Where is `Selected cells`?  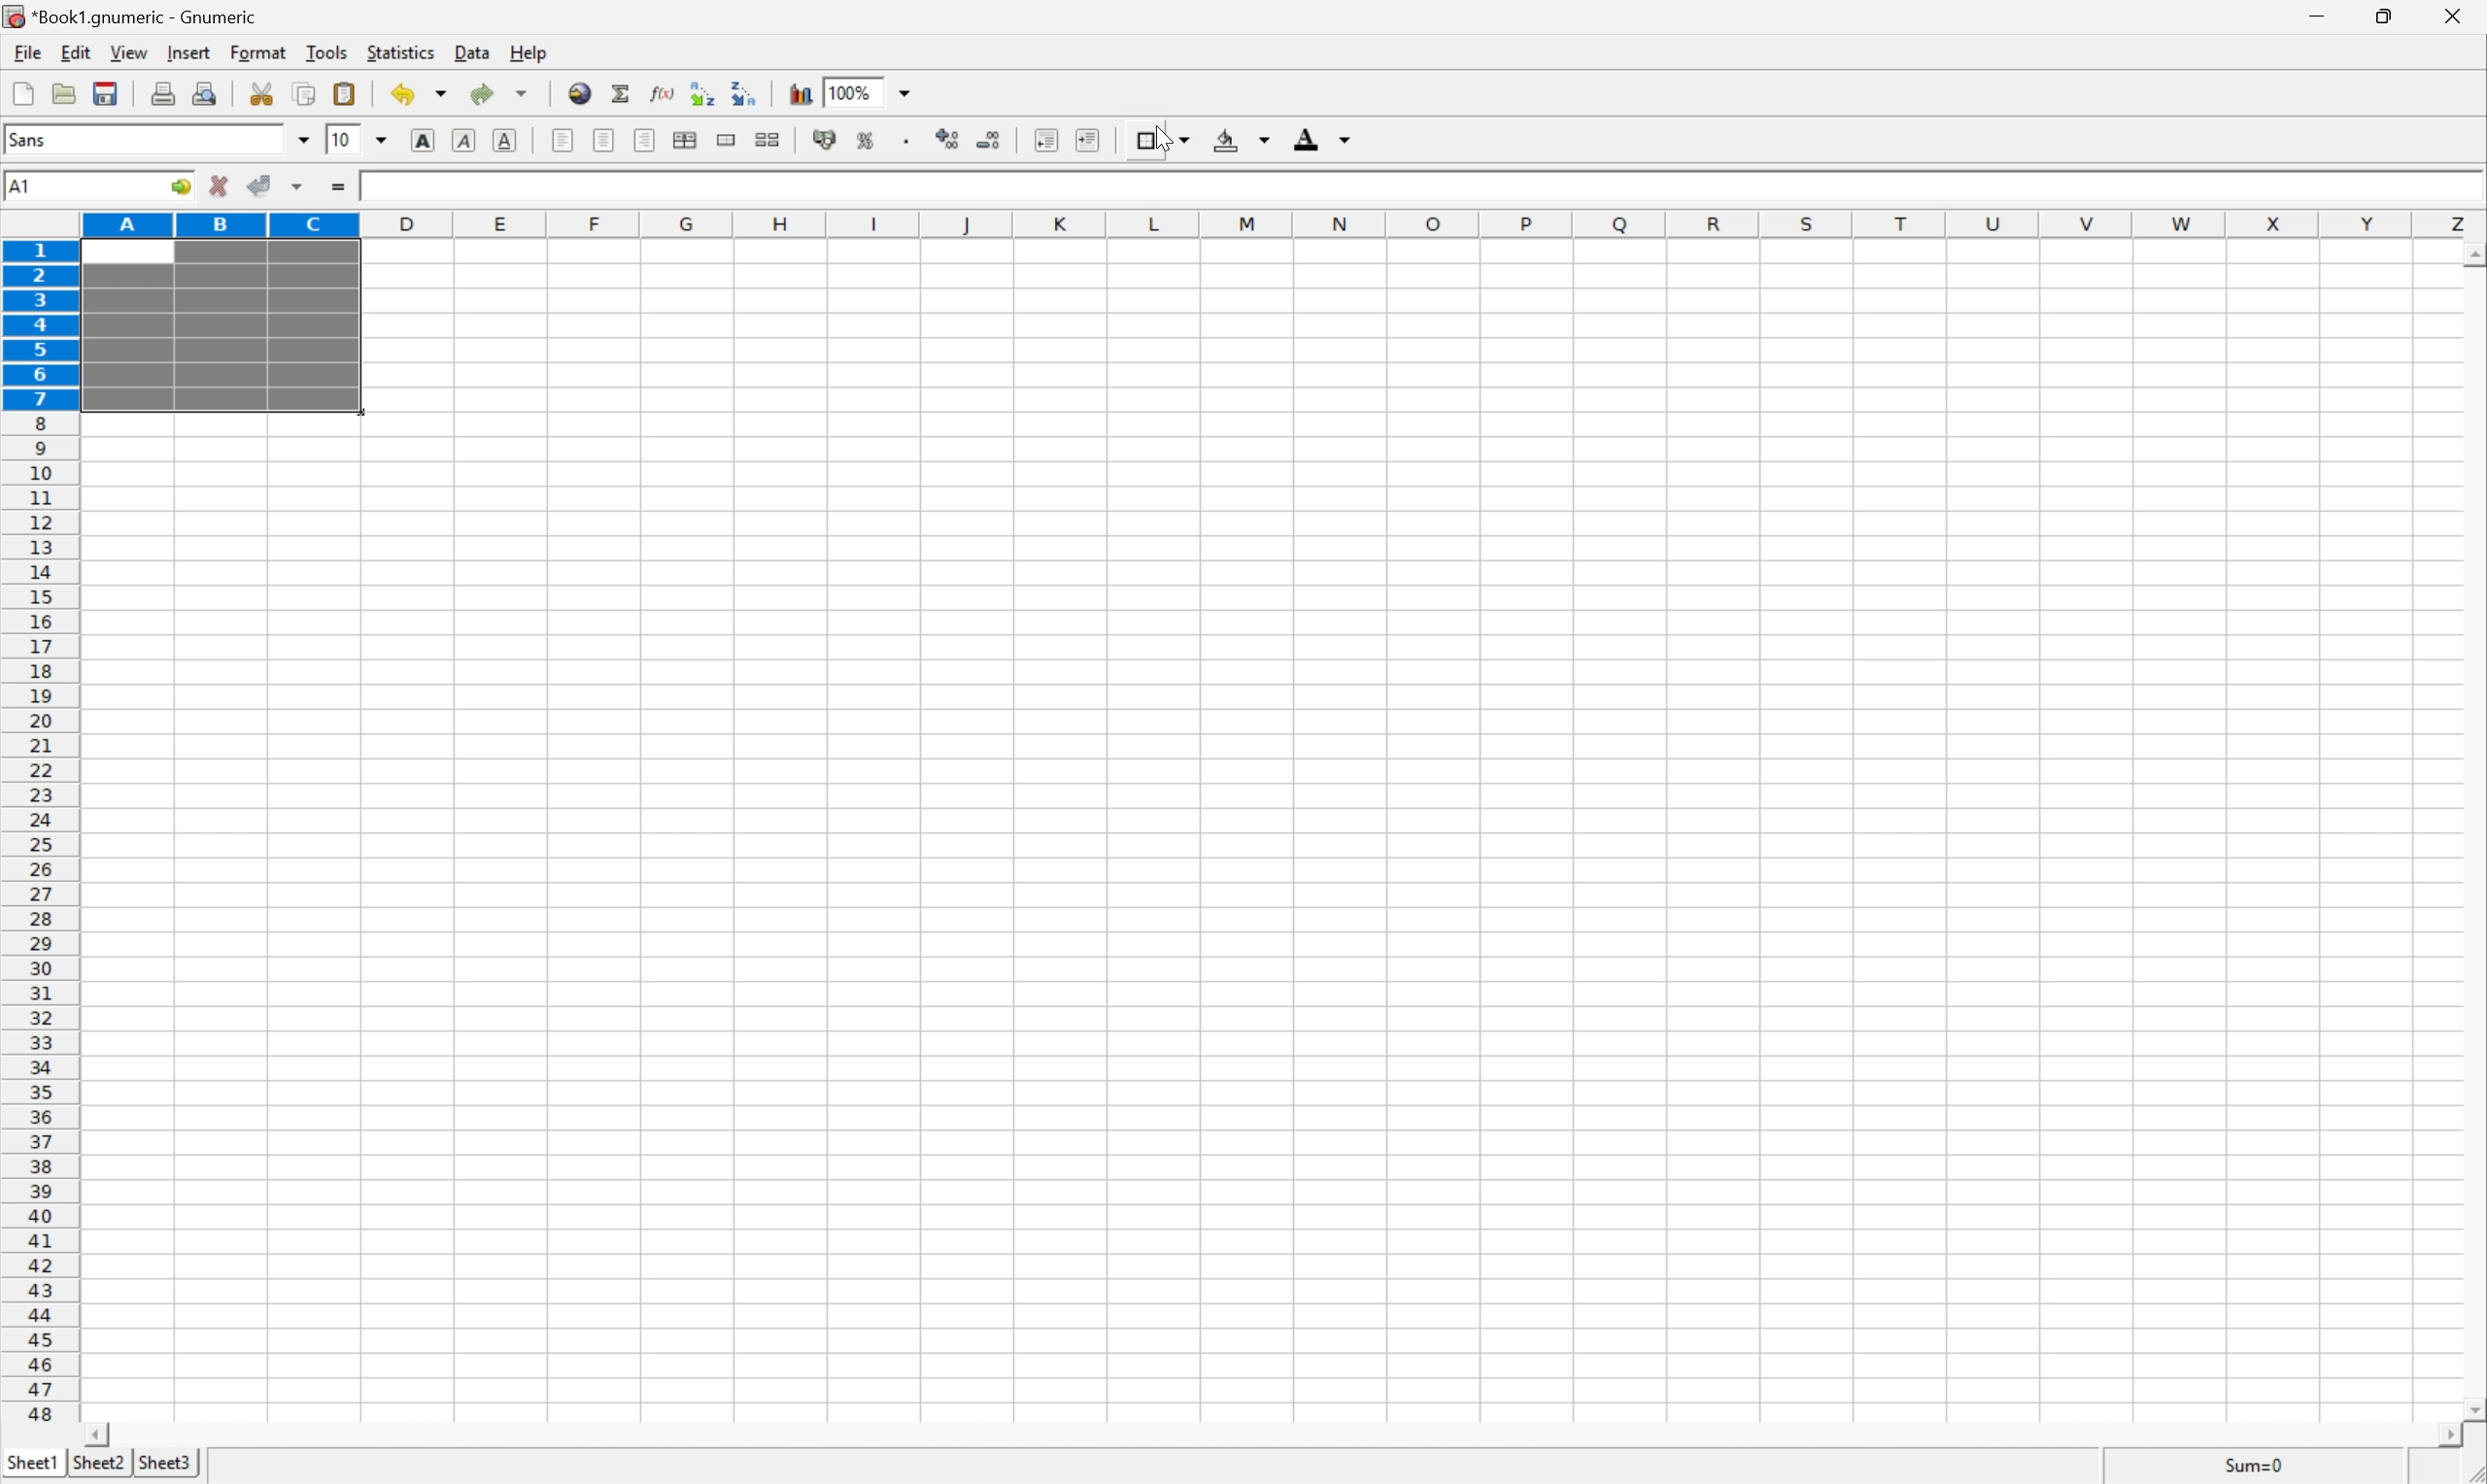 Selected cells is located at coordinates (219, 328).